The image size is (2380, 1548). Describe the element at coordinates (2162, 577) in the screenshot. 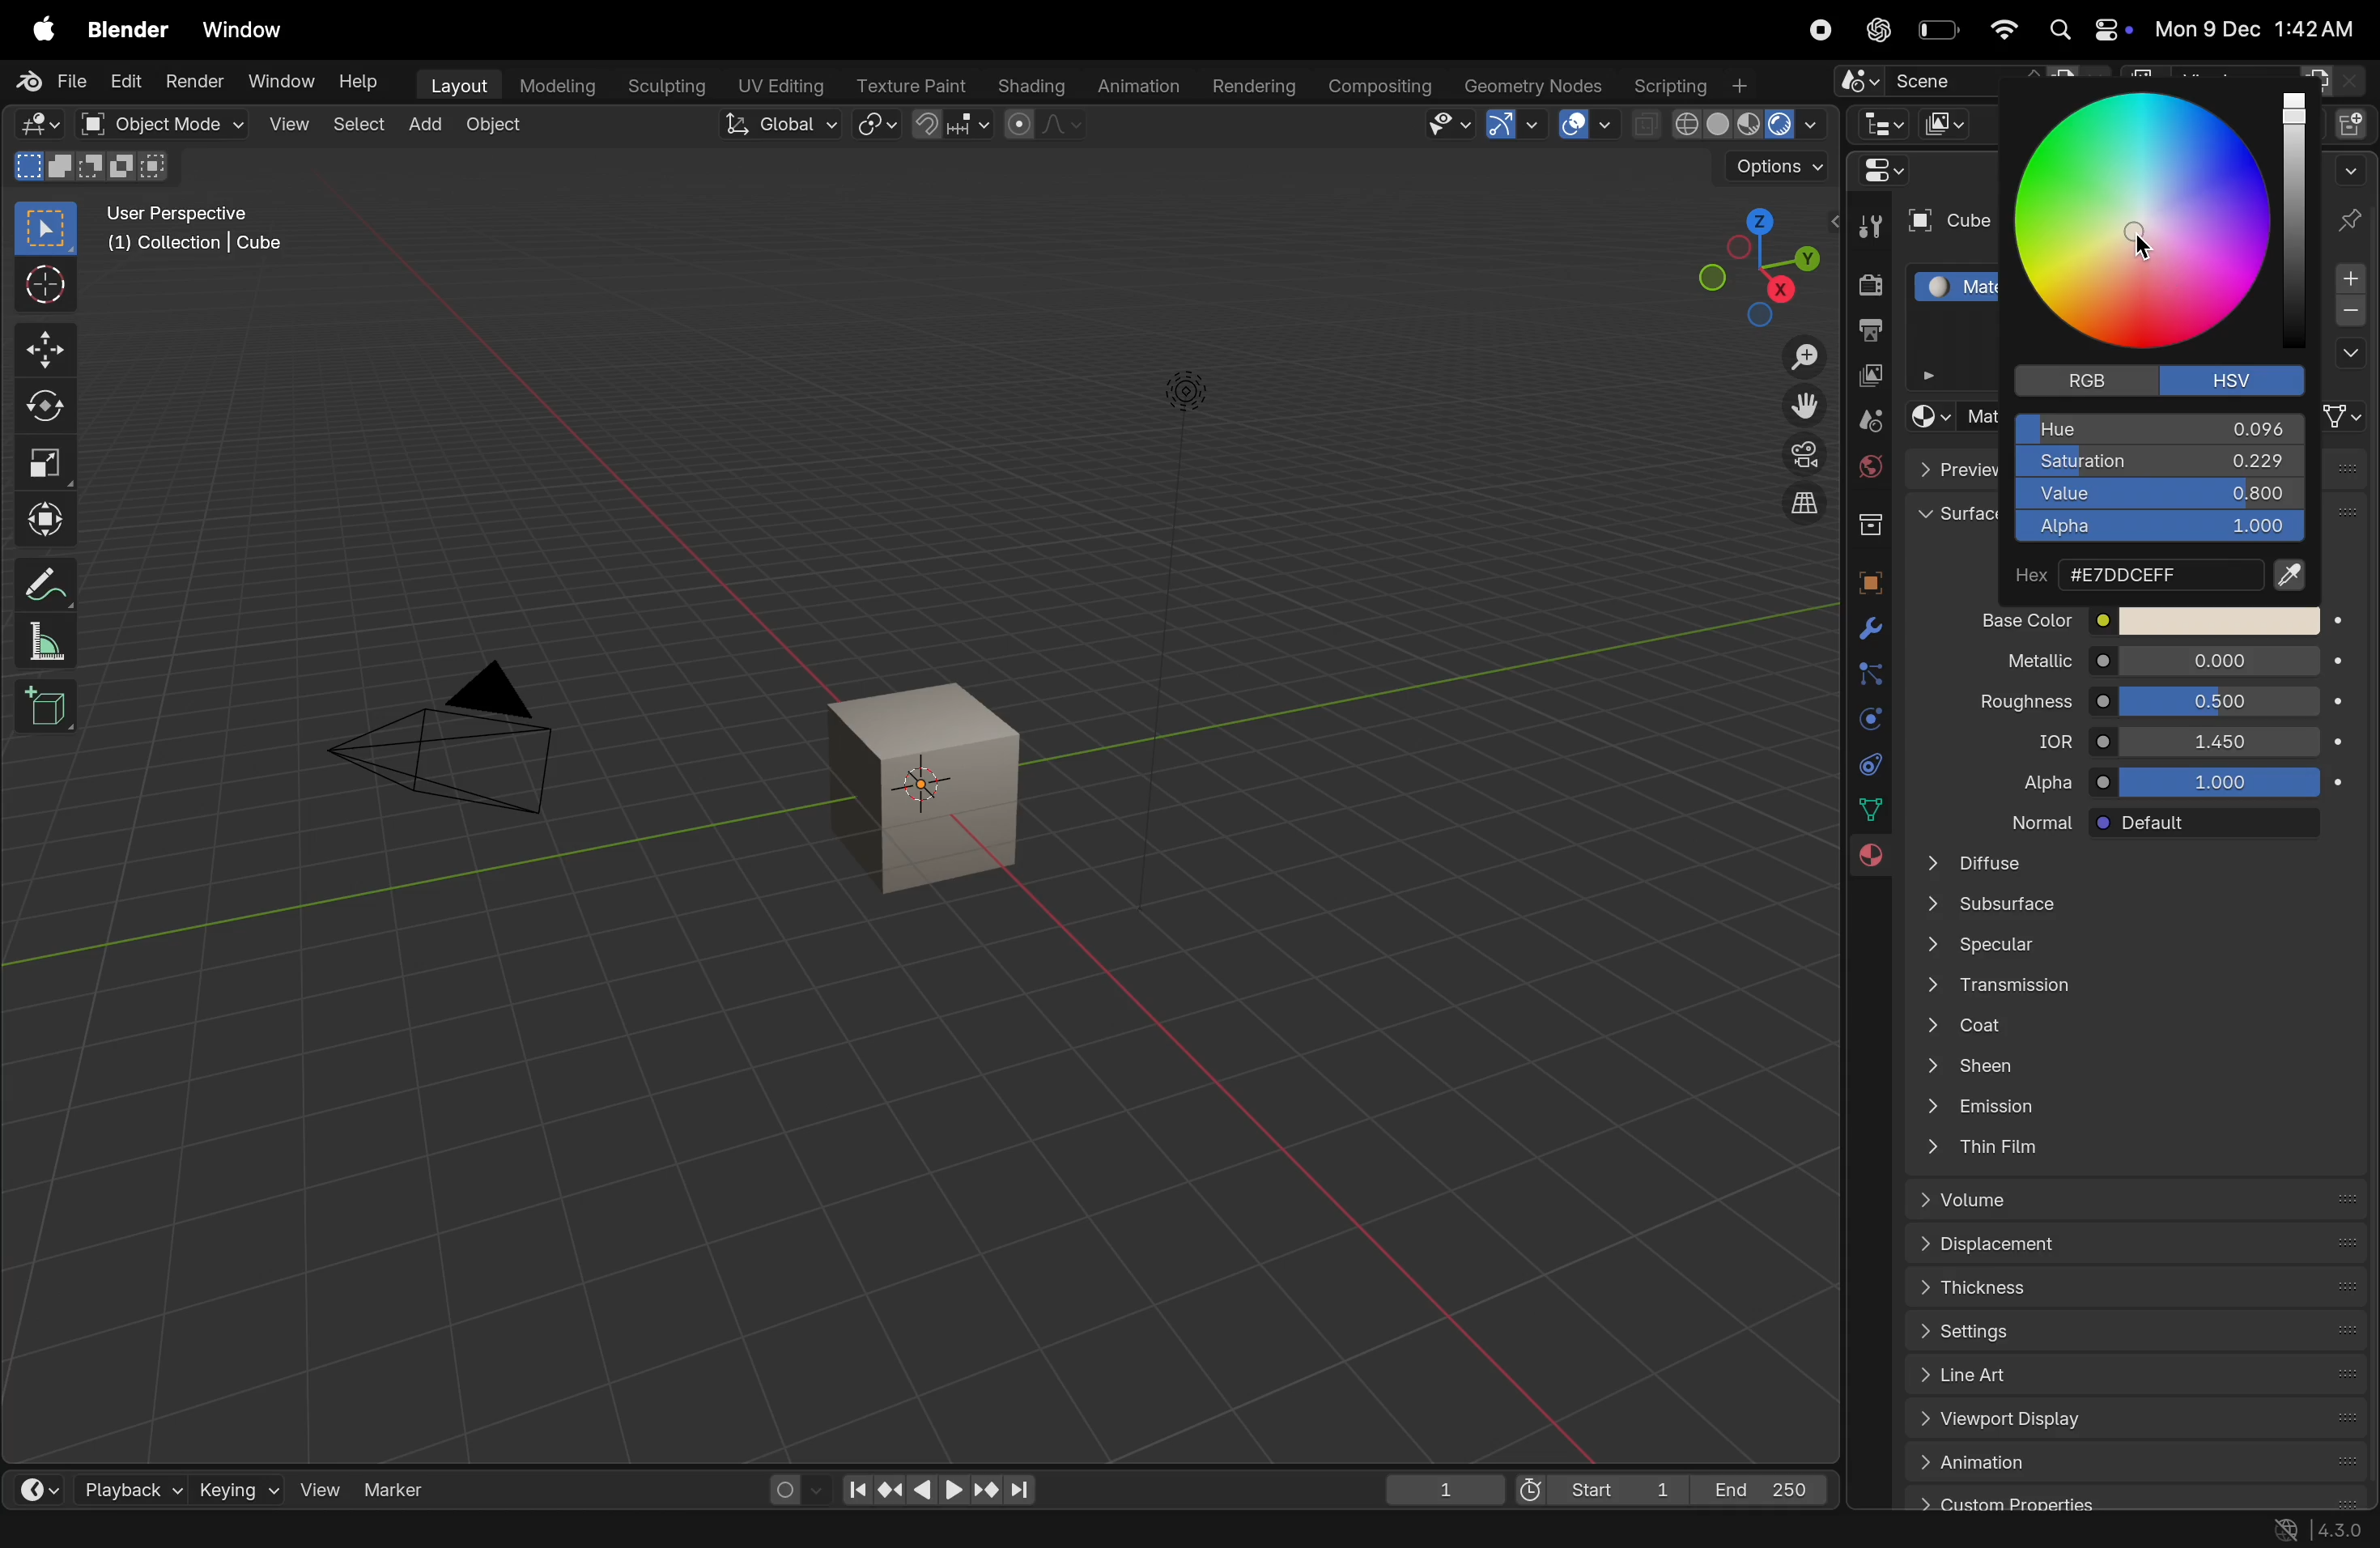

I see `color code` at that location.